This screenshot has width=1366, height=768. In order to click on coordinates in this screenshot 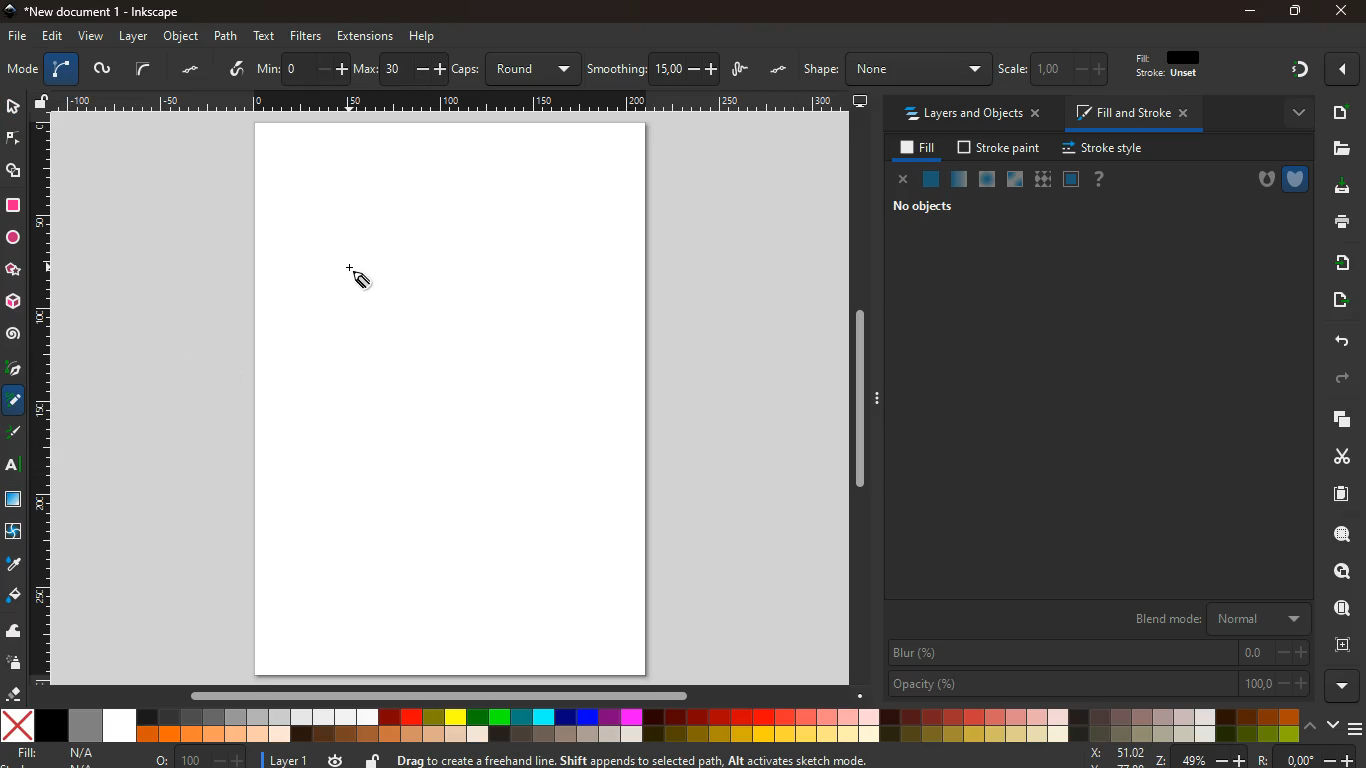, I will do `click(1218, 757)`.